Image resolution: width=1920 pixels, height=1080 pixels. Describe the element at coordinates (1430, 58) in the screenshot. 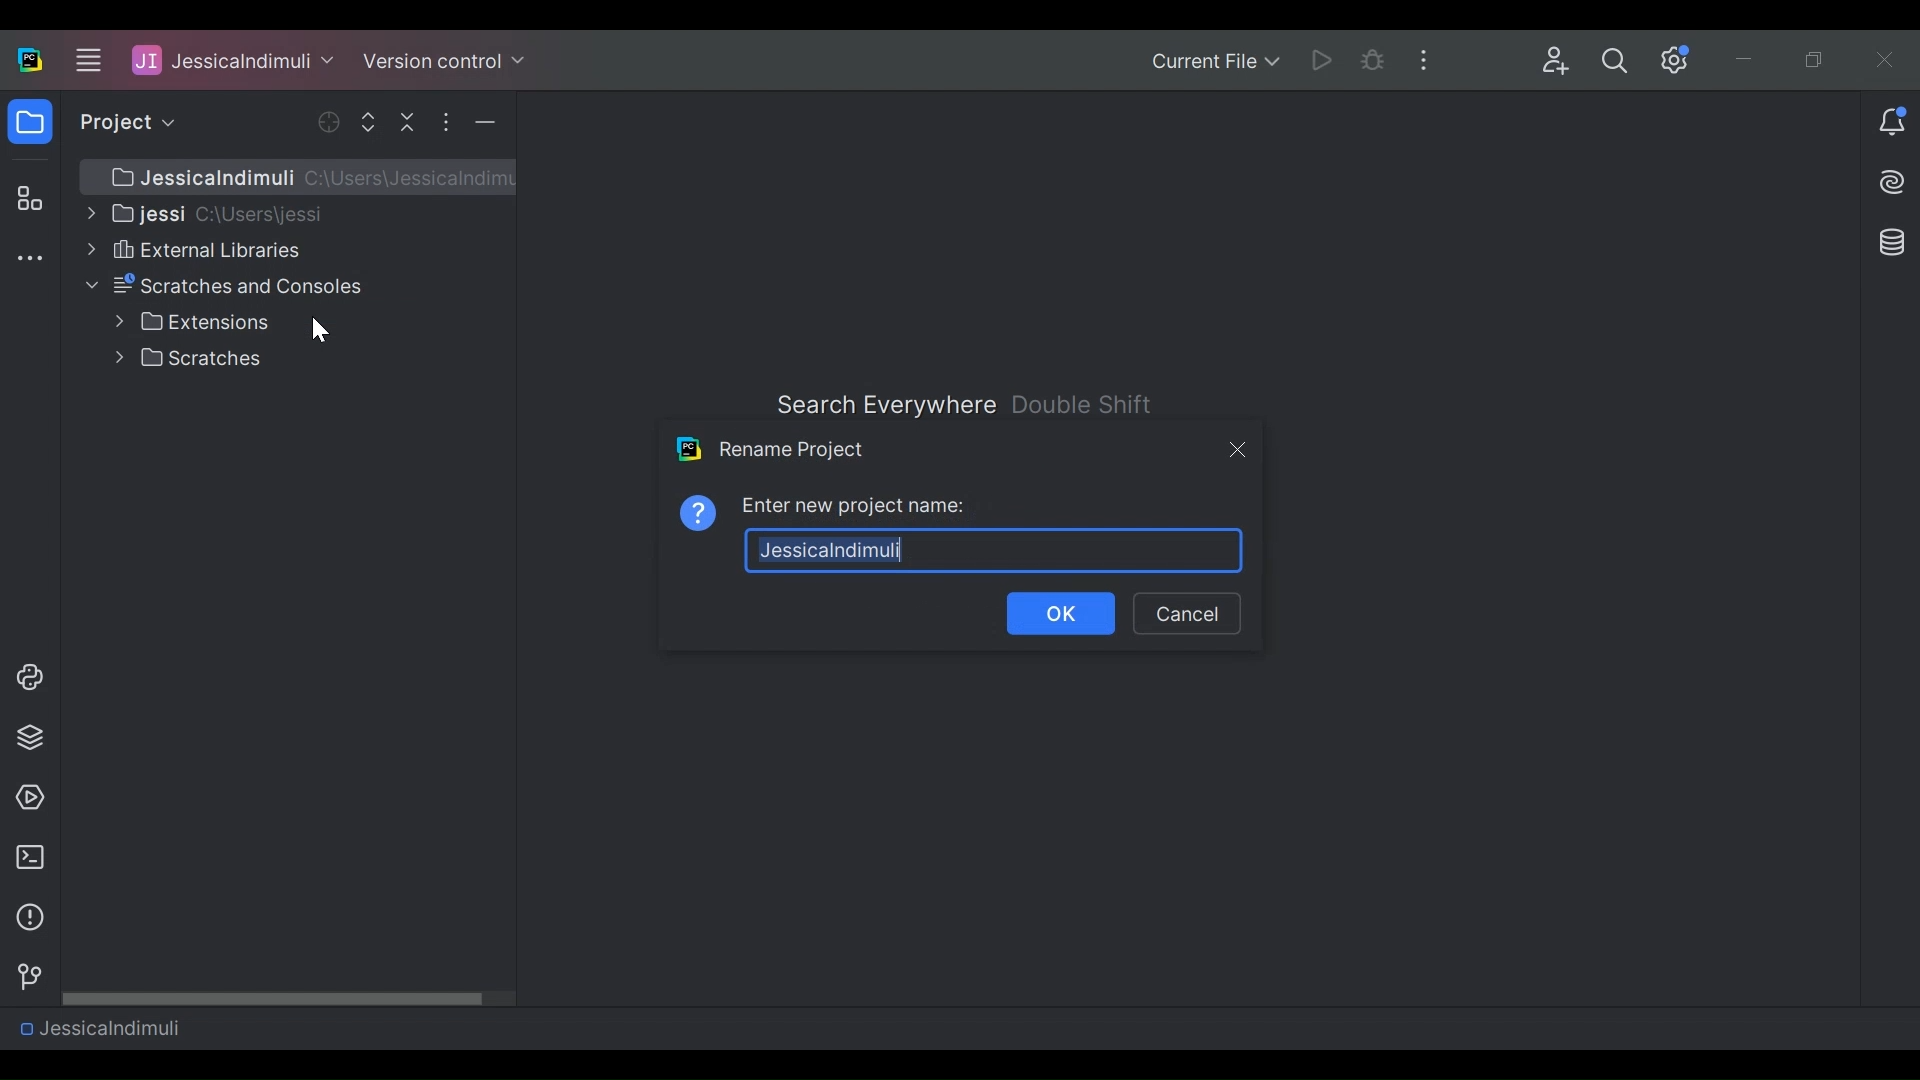

I see `More Options` at that location.